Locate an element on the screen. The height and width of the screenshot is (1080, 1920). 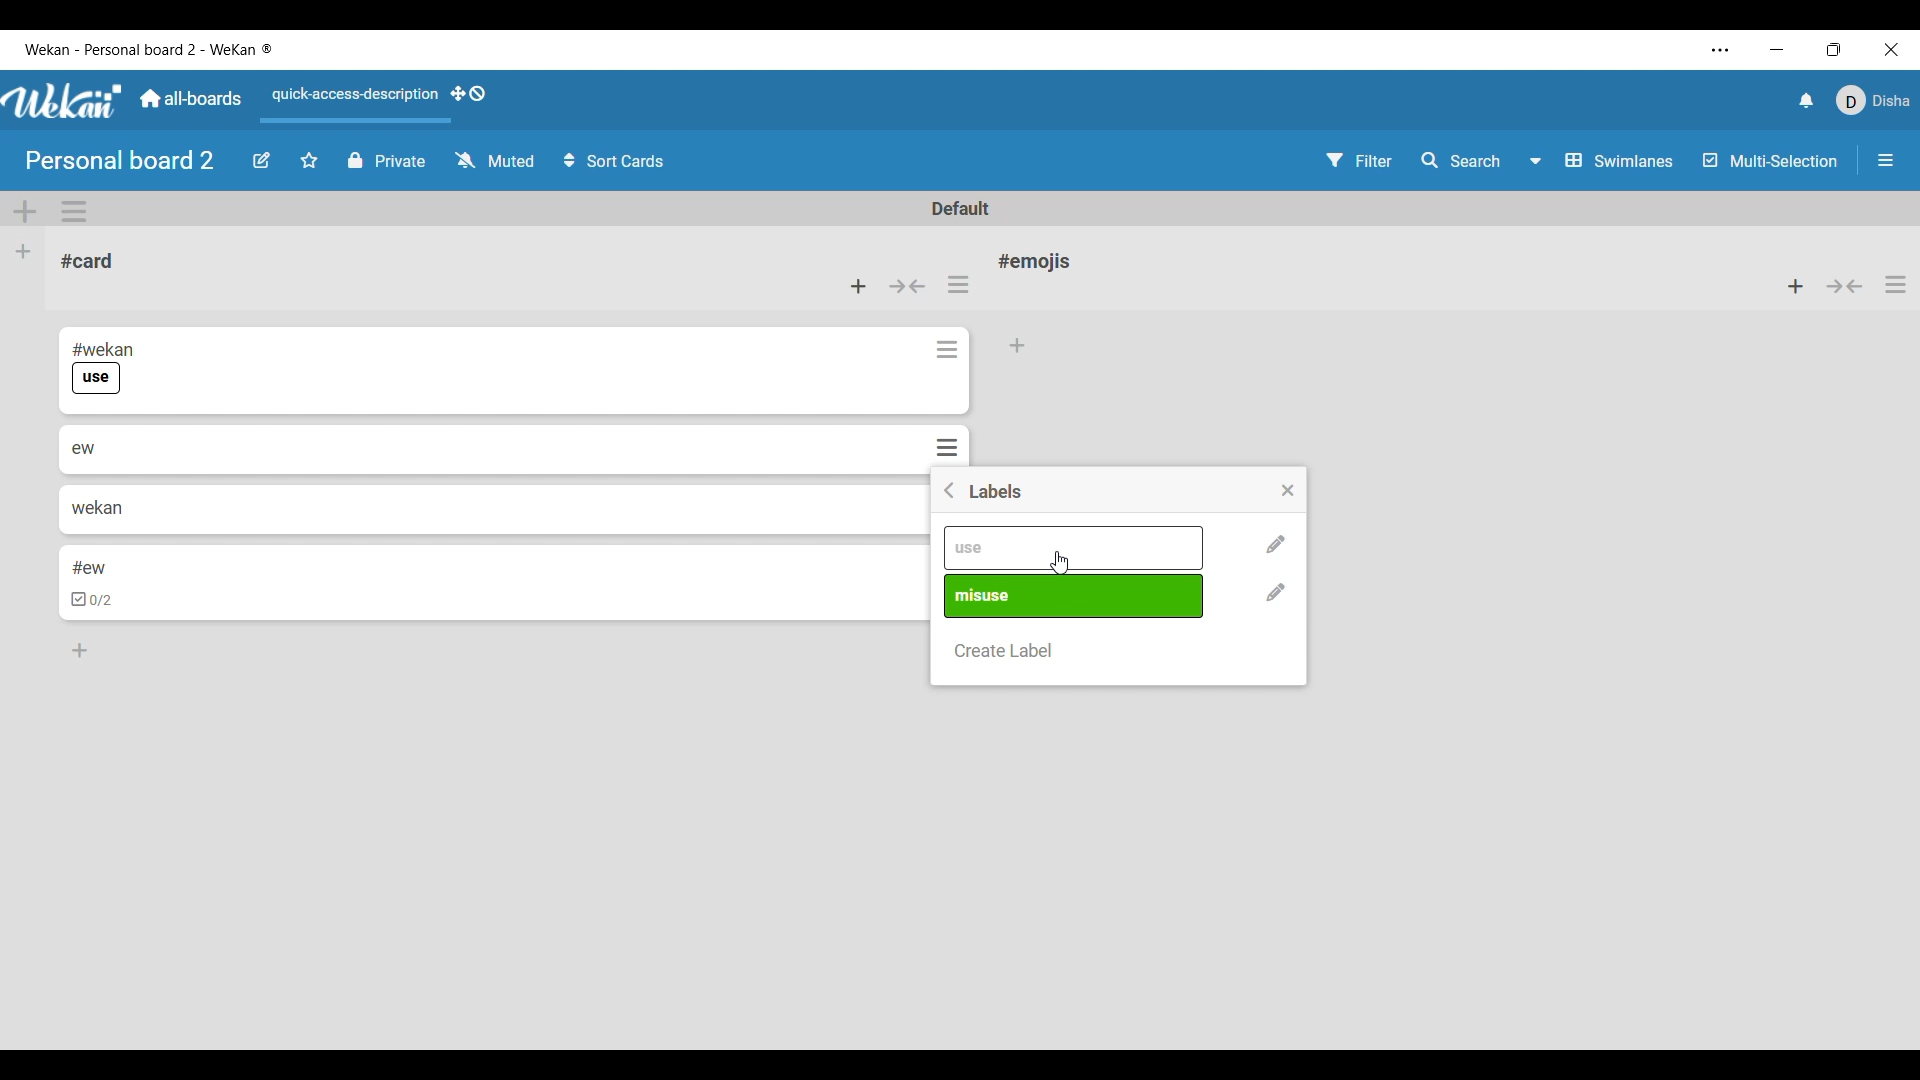
Add card to bottom of list is located at coordinates (1019, 346).